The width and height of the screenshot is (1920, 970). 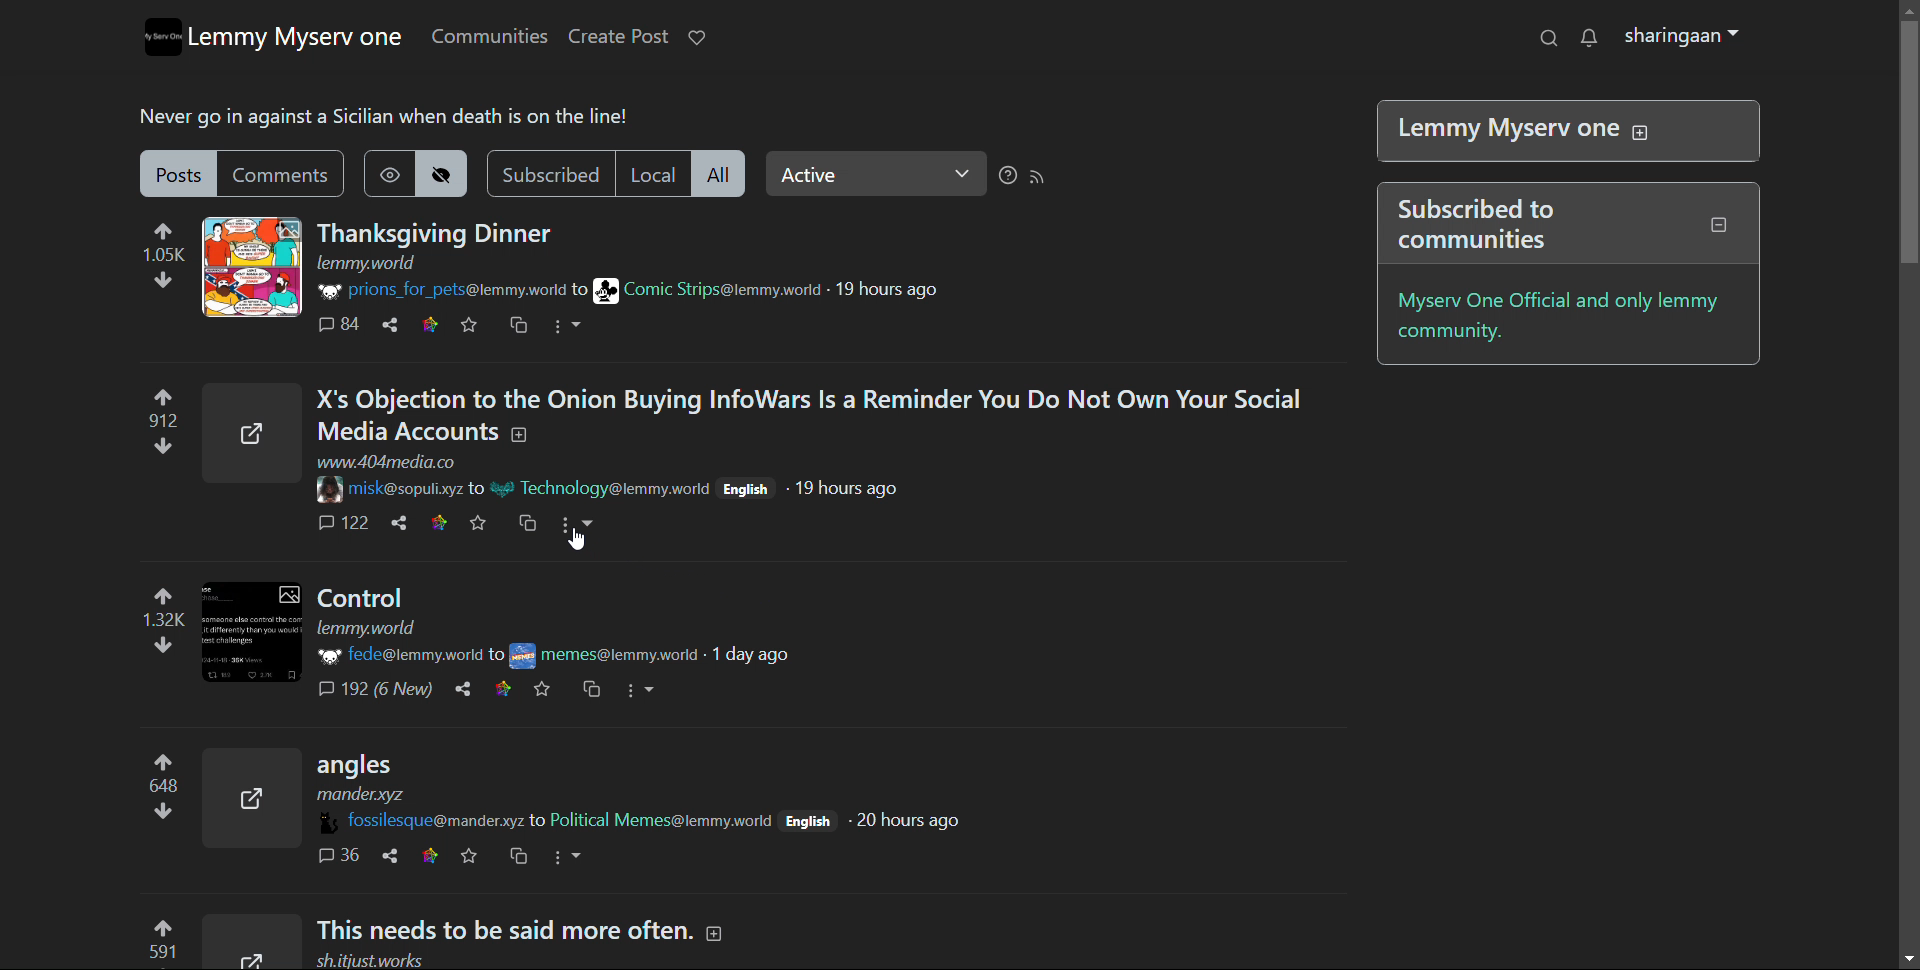 What do you see at coordinates (546, 689) in the screenshot?
I see `favorites` at bounding box center [546, 689].